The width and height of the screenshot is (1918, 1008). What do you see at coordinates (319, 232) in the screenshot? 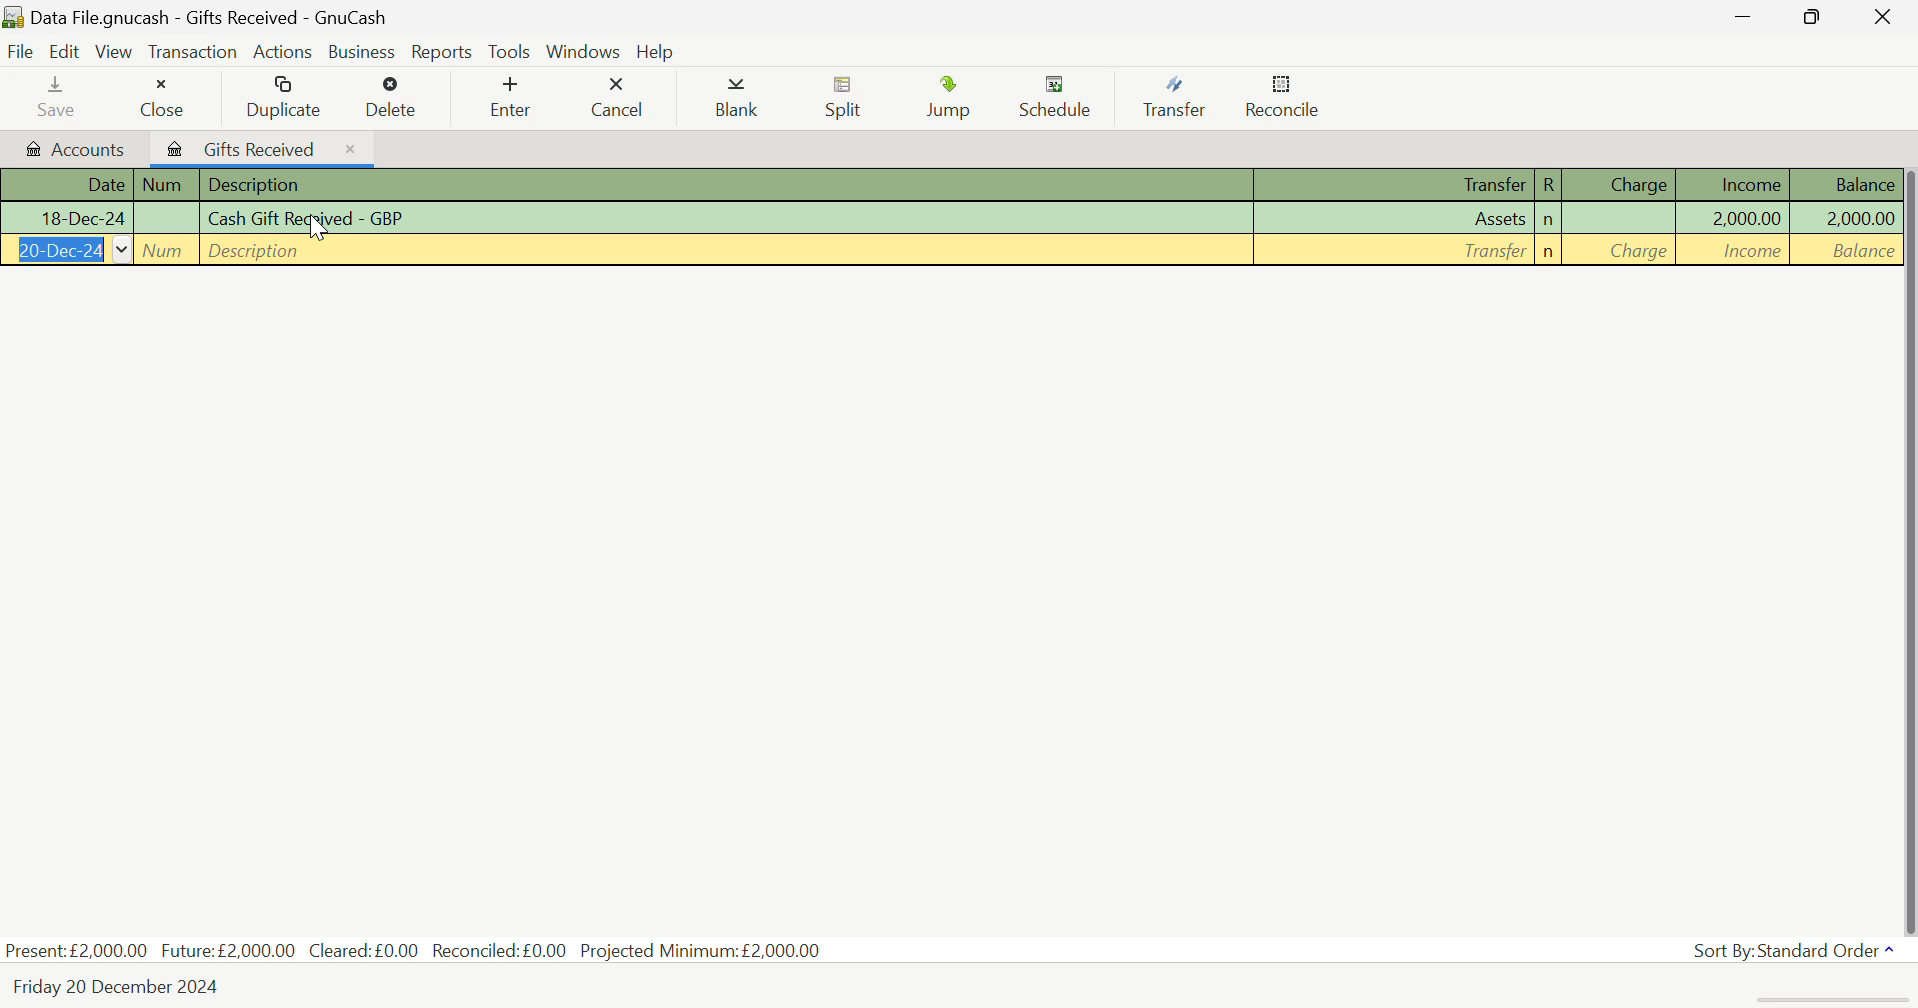
I see `Cursor on Cash Gift Transaction` at bounding box center [319, 232].